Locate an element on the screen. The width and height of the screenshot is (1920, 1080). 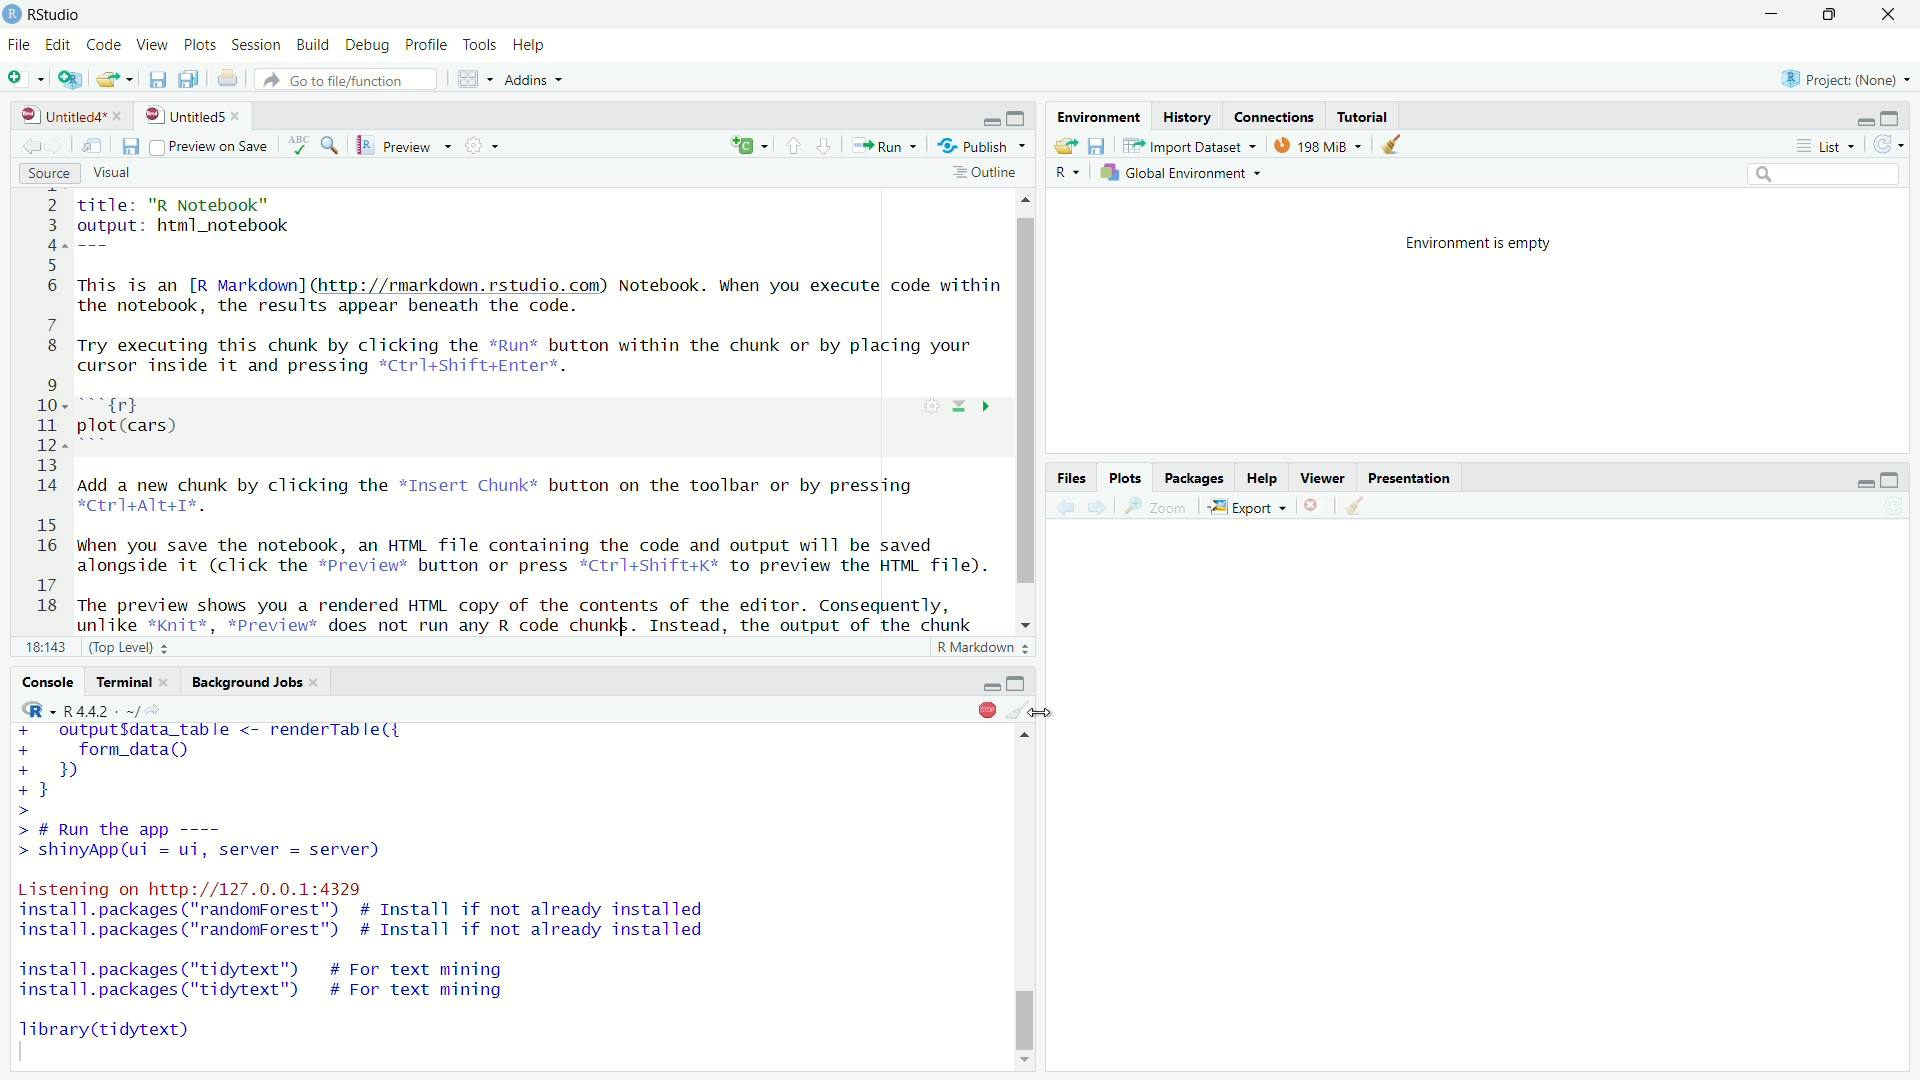
Session is located at coordinates (258, 46).